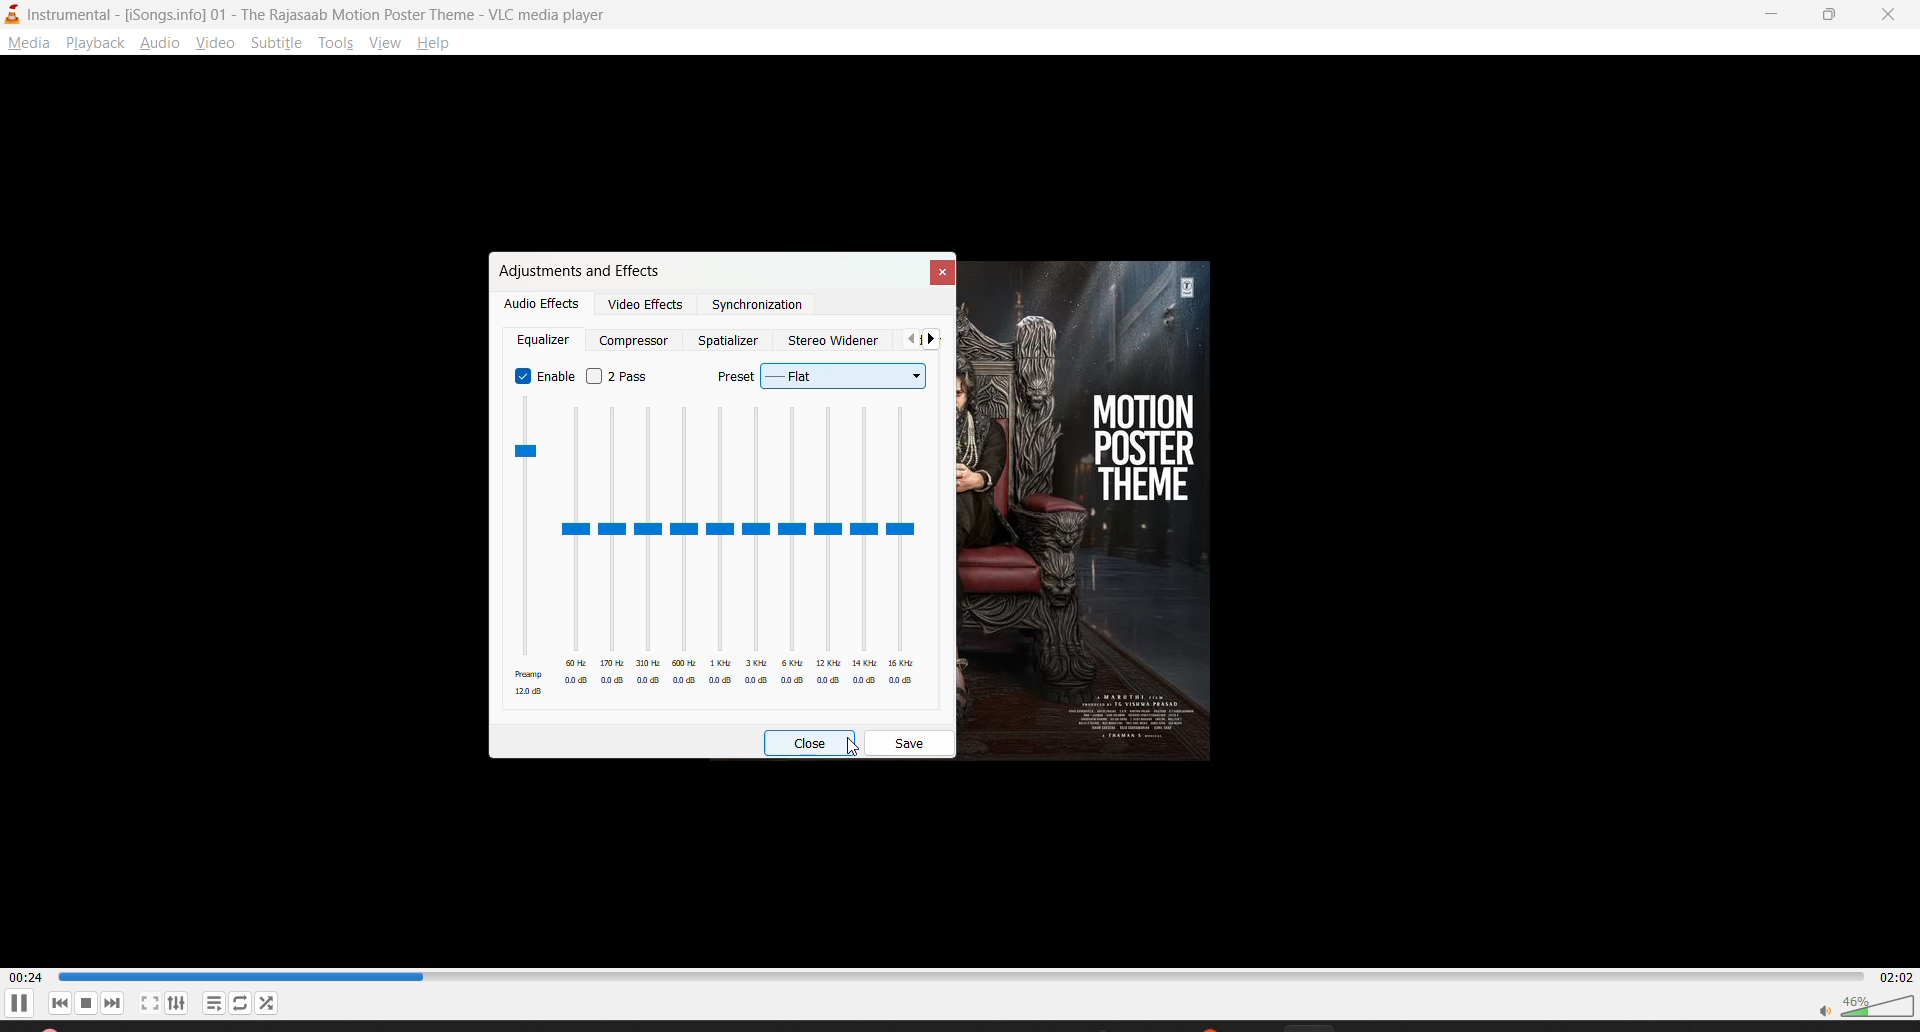 The width and height of the screenshot is (1920, 1032). Describe the element at coordinates (439, 43) in the screenshot. I see `help` at that location.